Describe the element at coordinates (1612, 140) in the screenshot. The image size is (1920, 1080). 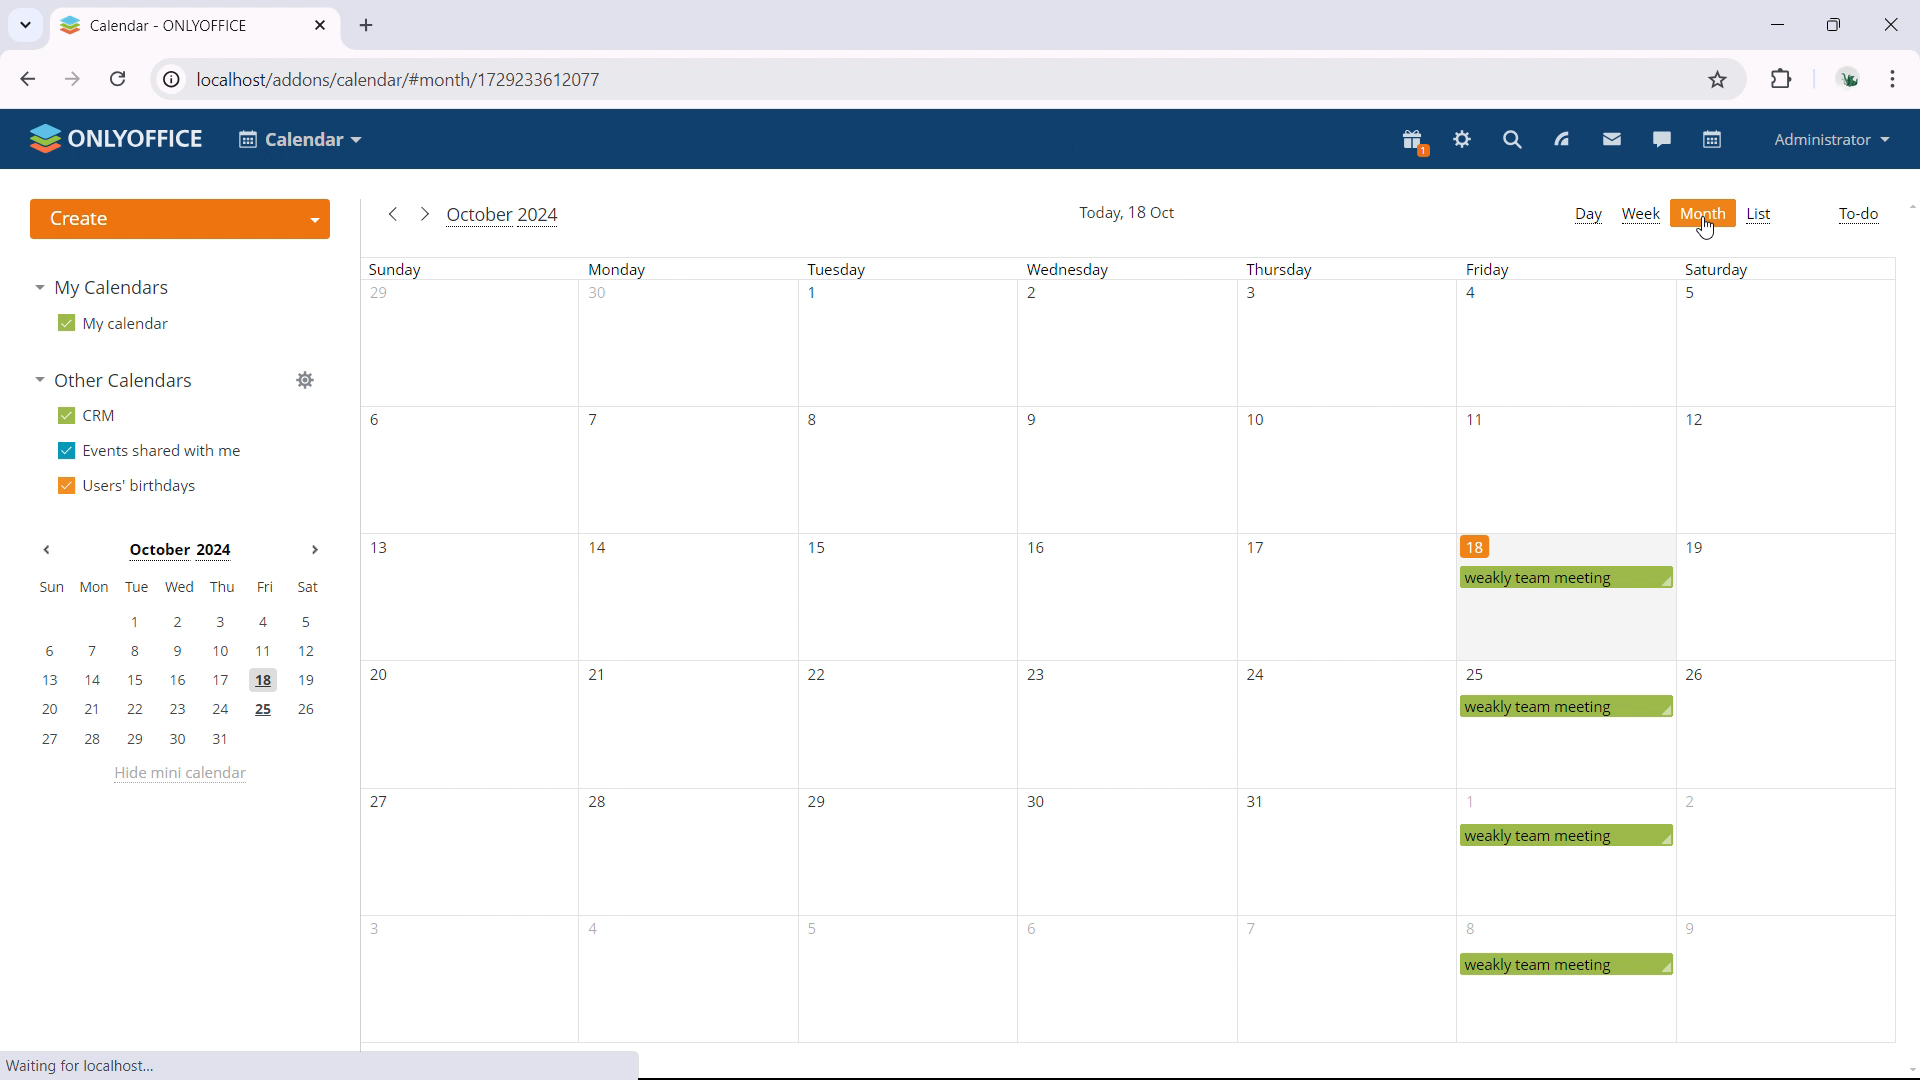
I see `mail` at that location.